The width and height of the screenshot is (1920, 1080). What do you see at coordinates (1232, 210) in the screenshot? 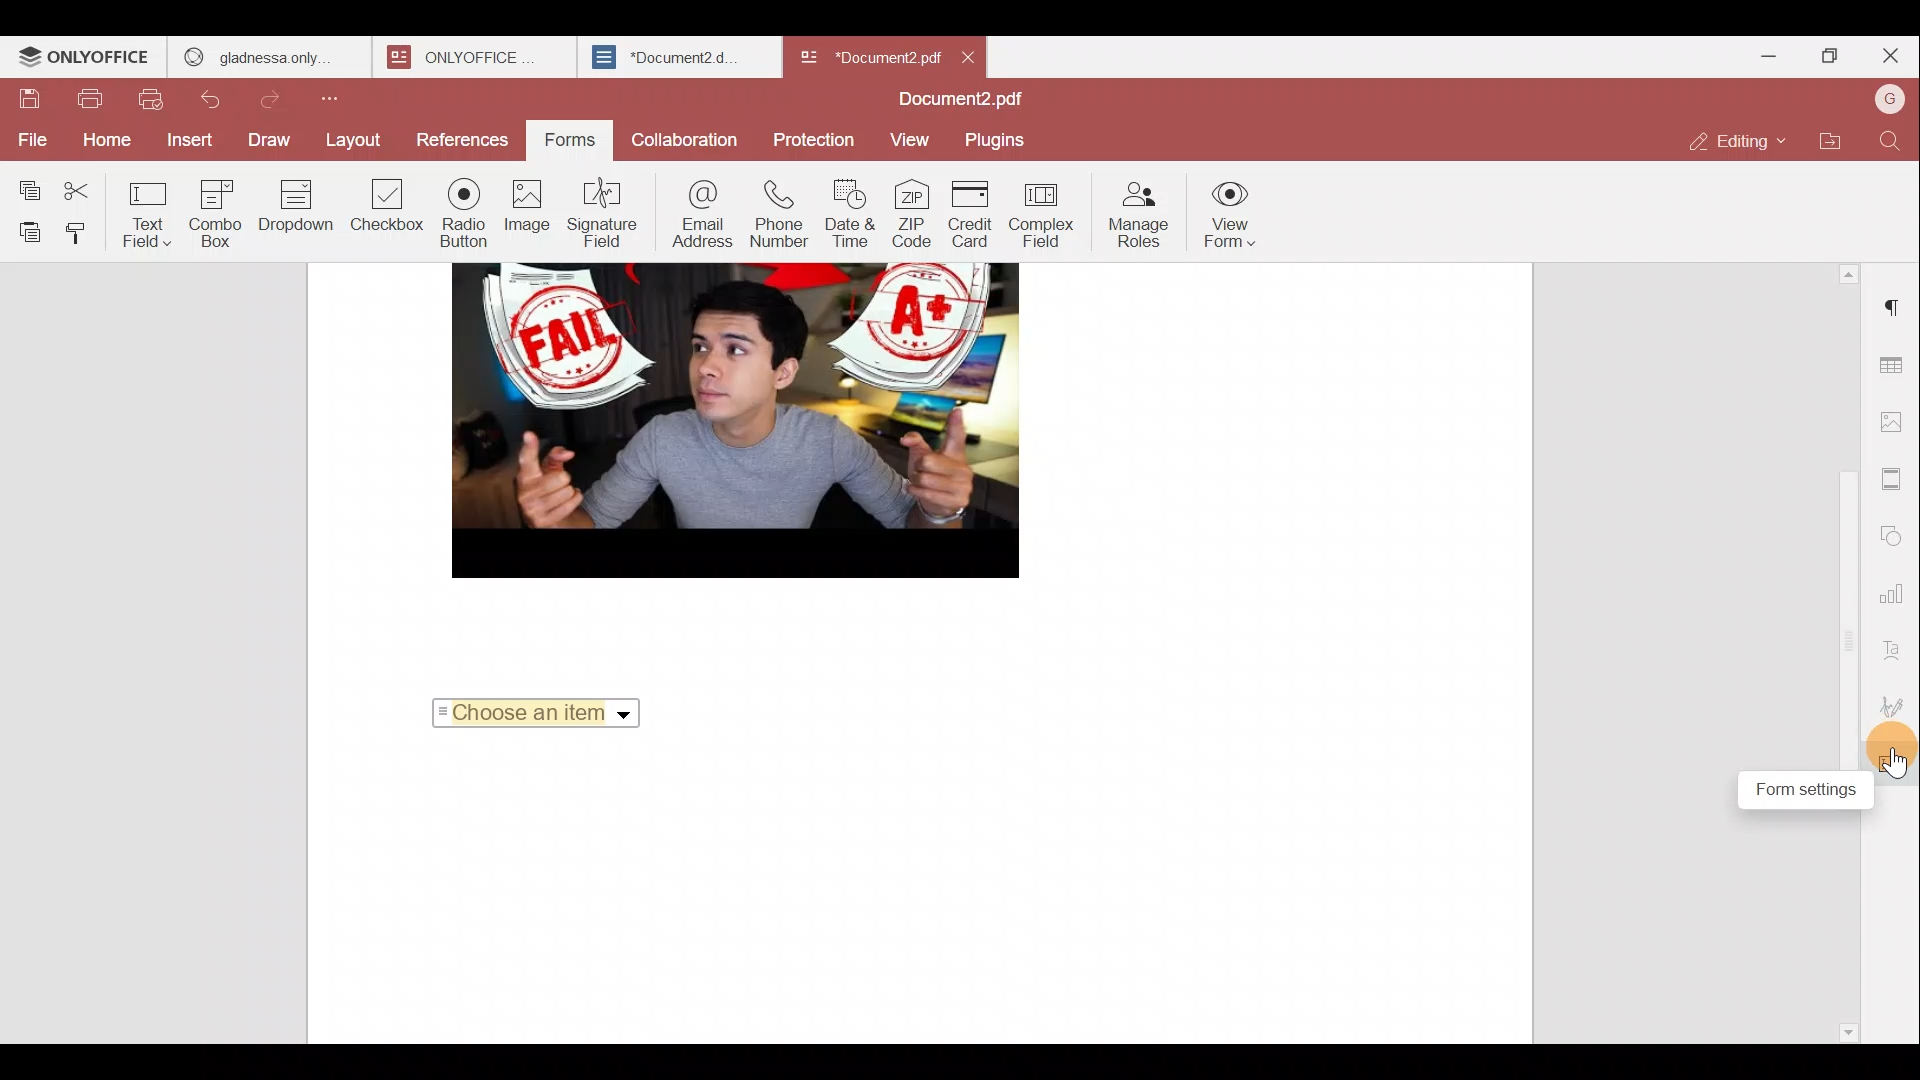
I see `View form` at bounding box center [1232, 210].